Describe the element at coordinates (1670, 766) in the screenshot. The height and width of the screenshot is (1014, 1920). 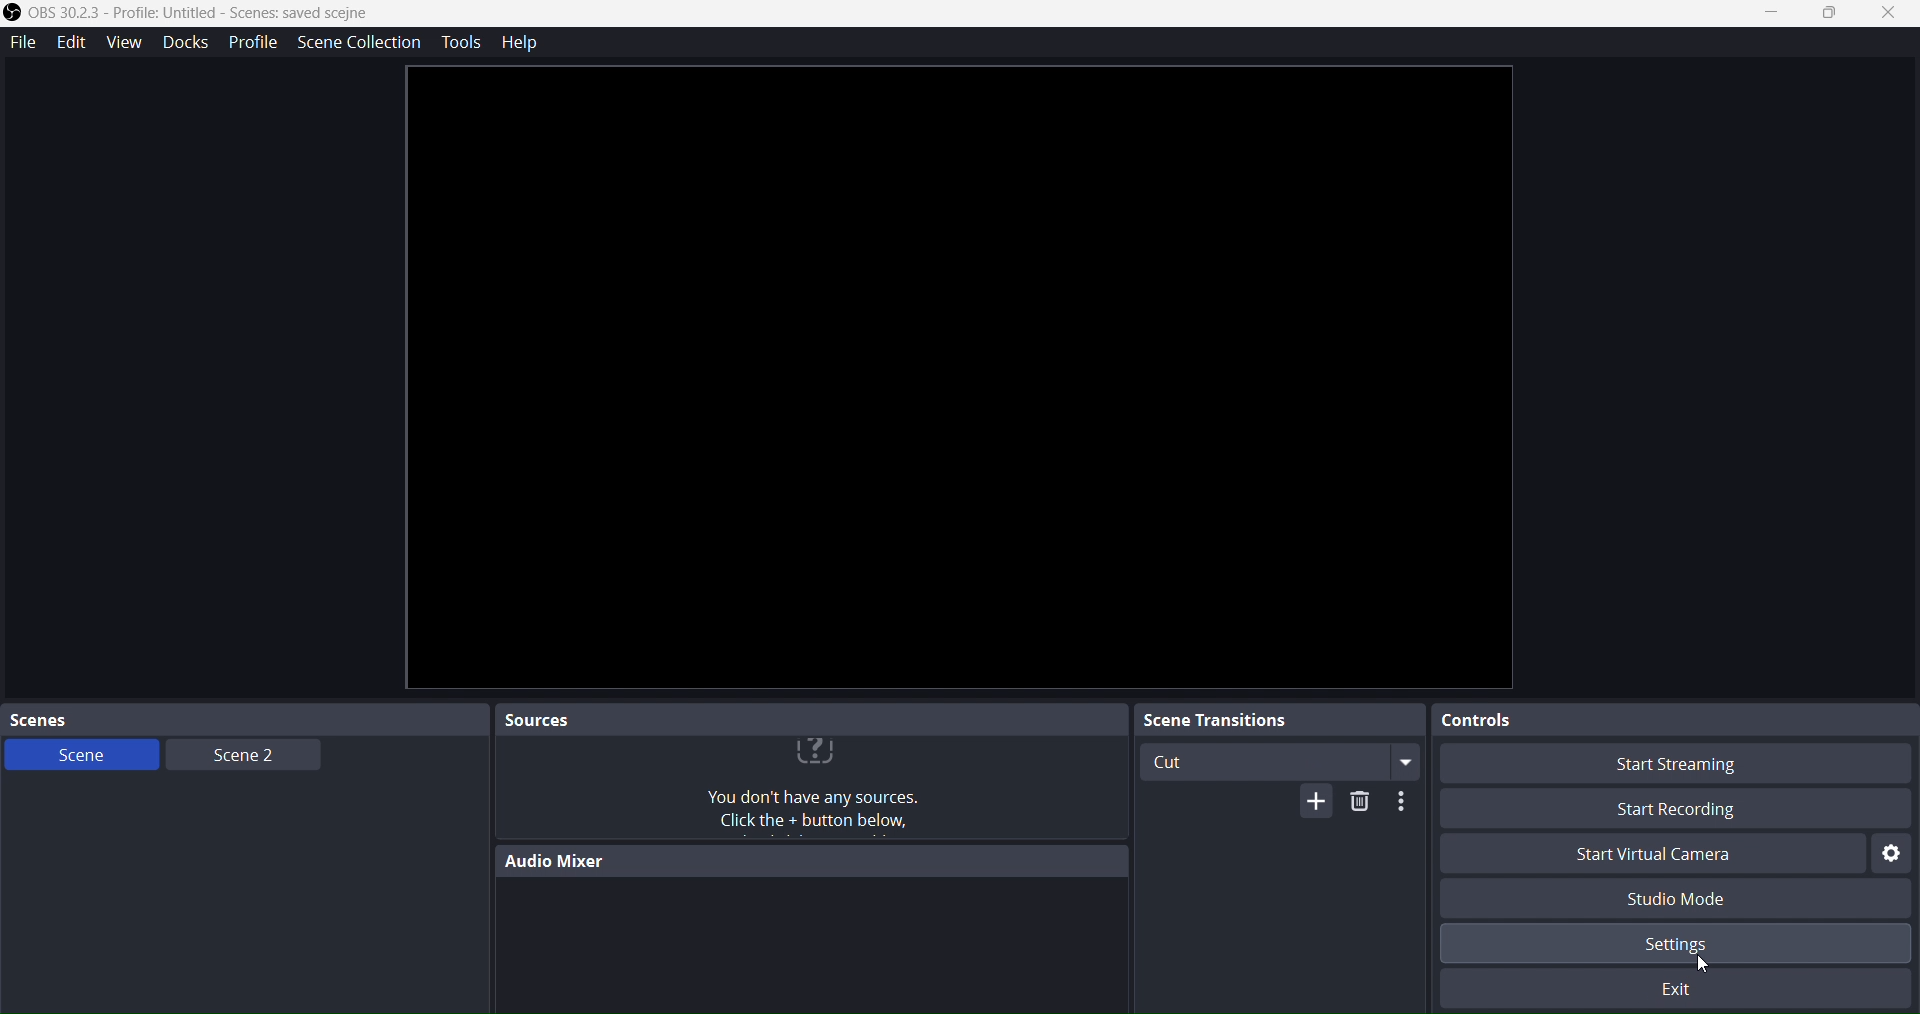
I see `Start Streaming` at that location.